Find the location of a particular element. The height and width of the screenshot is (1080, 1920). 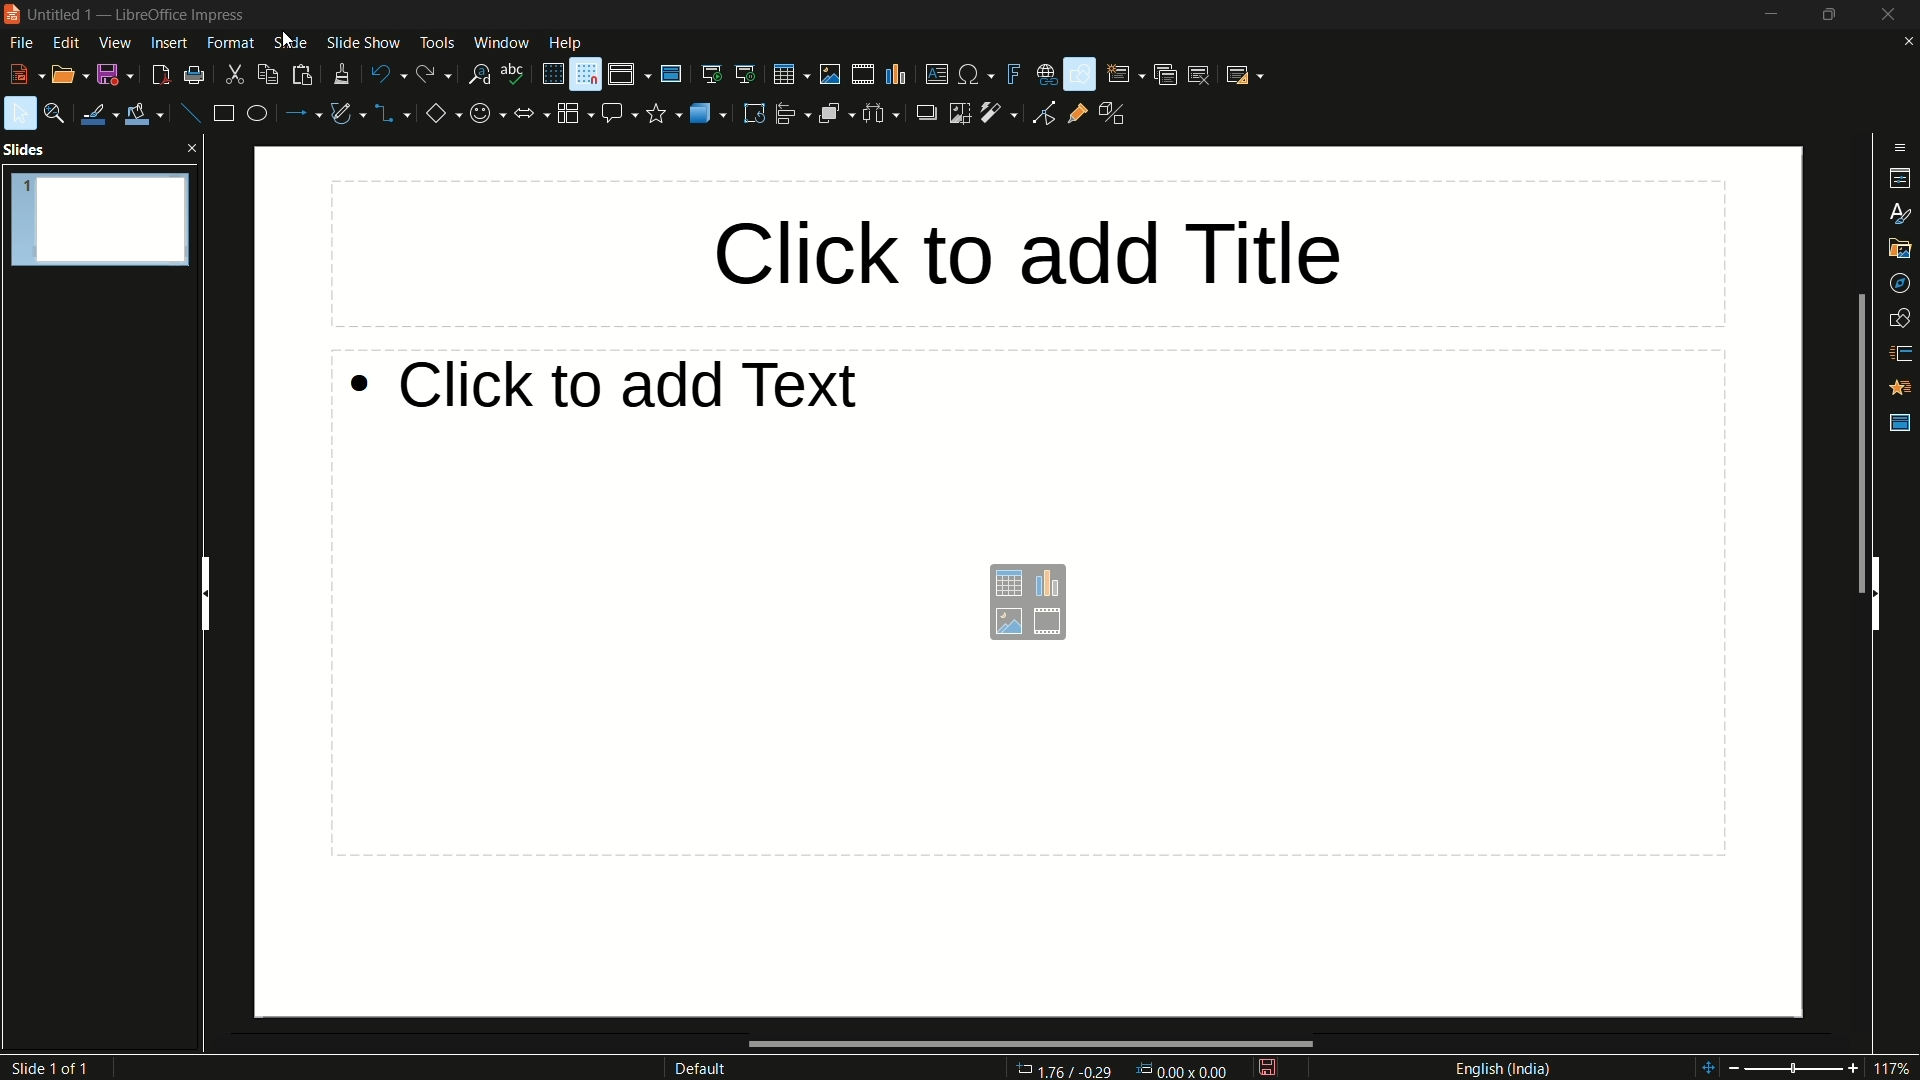

filter is located at coordinates (999, 113).